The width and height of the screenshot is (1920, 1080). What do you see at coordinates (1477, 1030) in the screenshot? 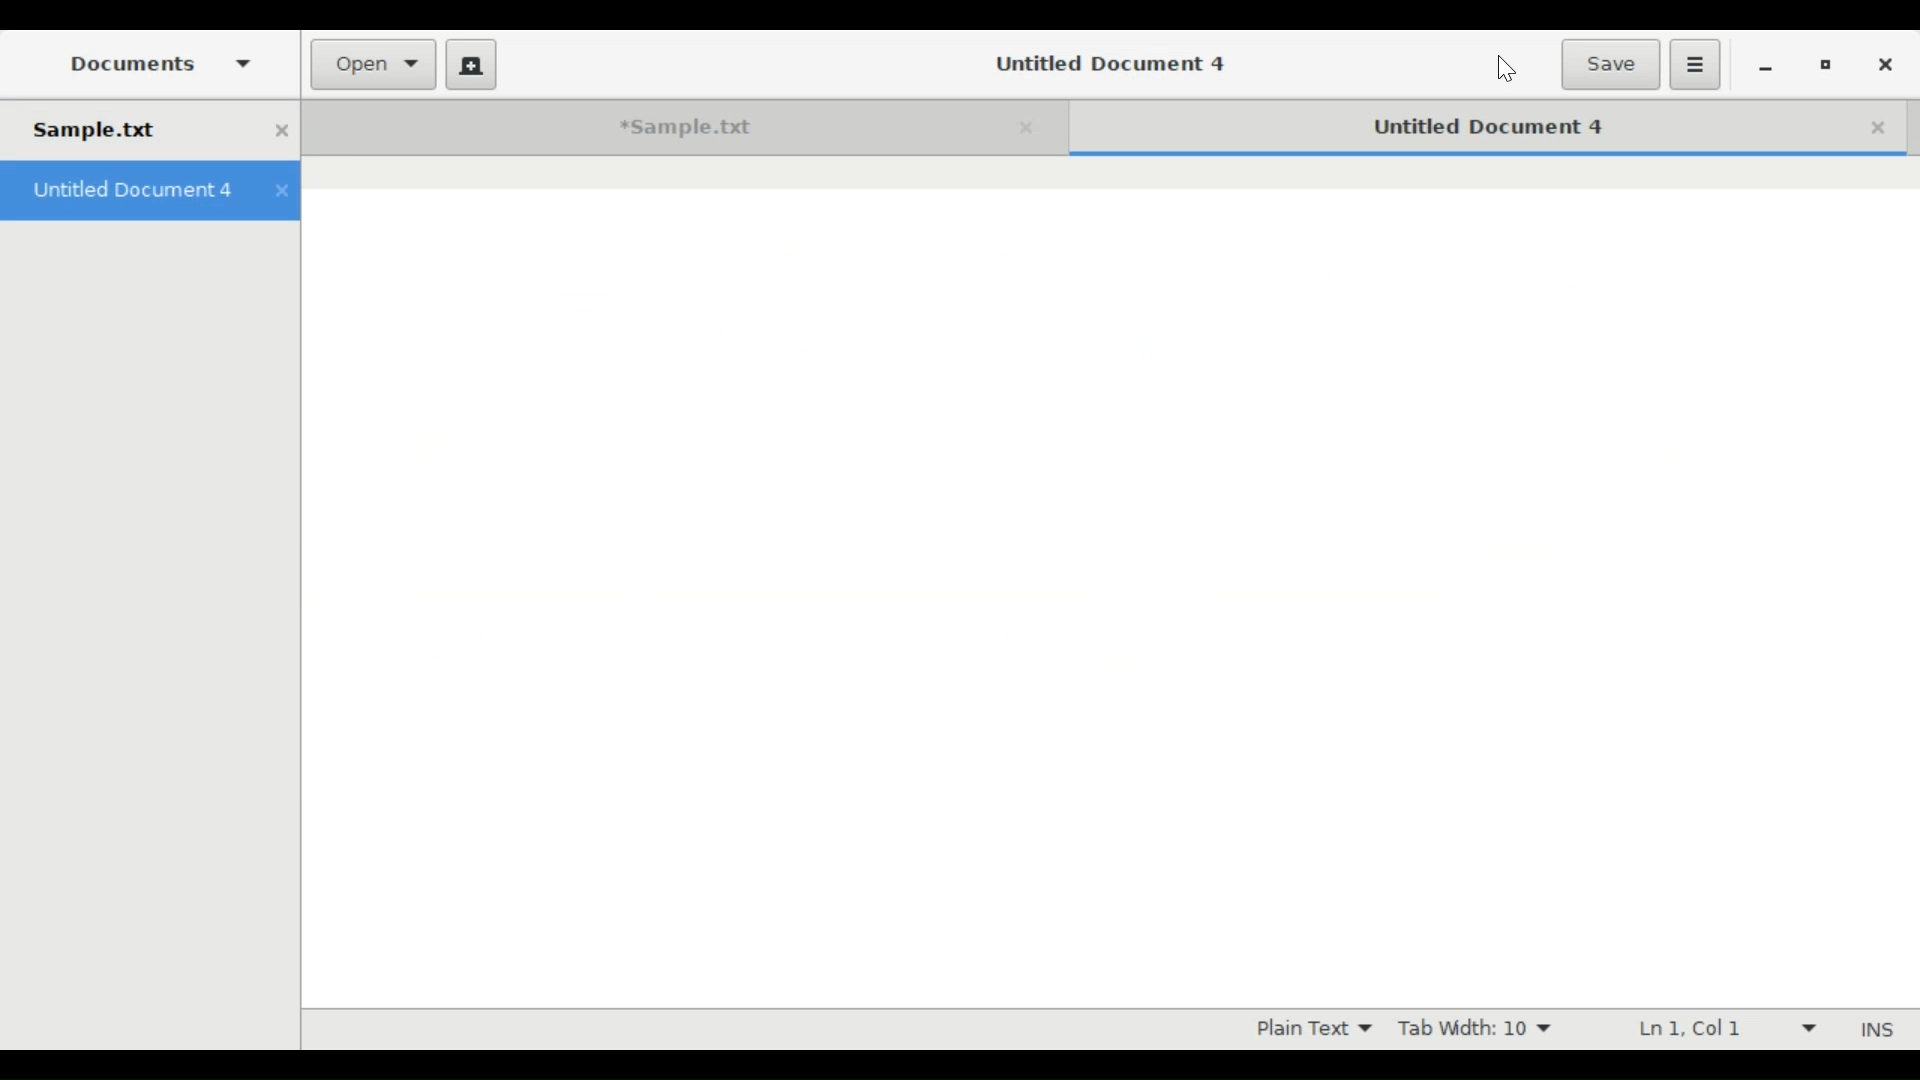
I see `Tab Width: 10` at bounding box center [1477, 1030].